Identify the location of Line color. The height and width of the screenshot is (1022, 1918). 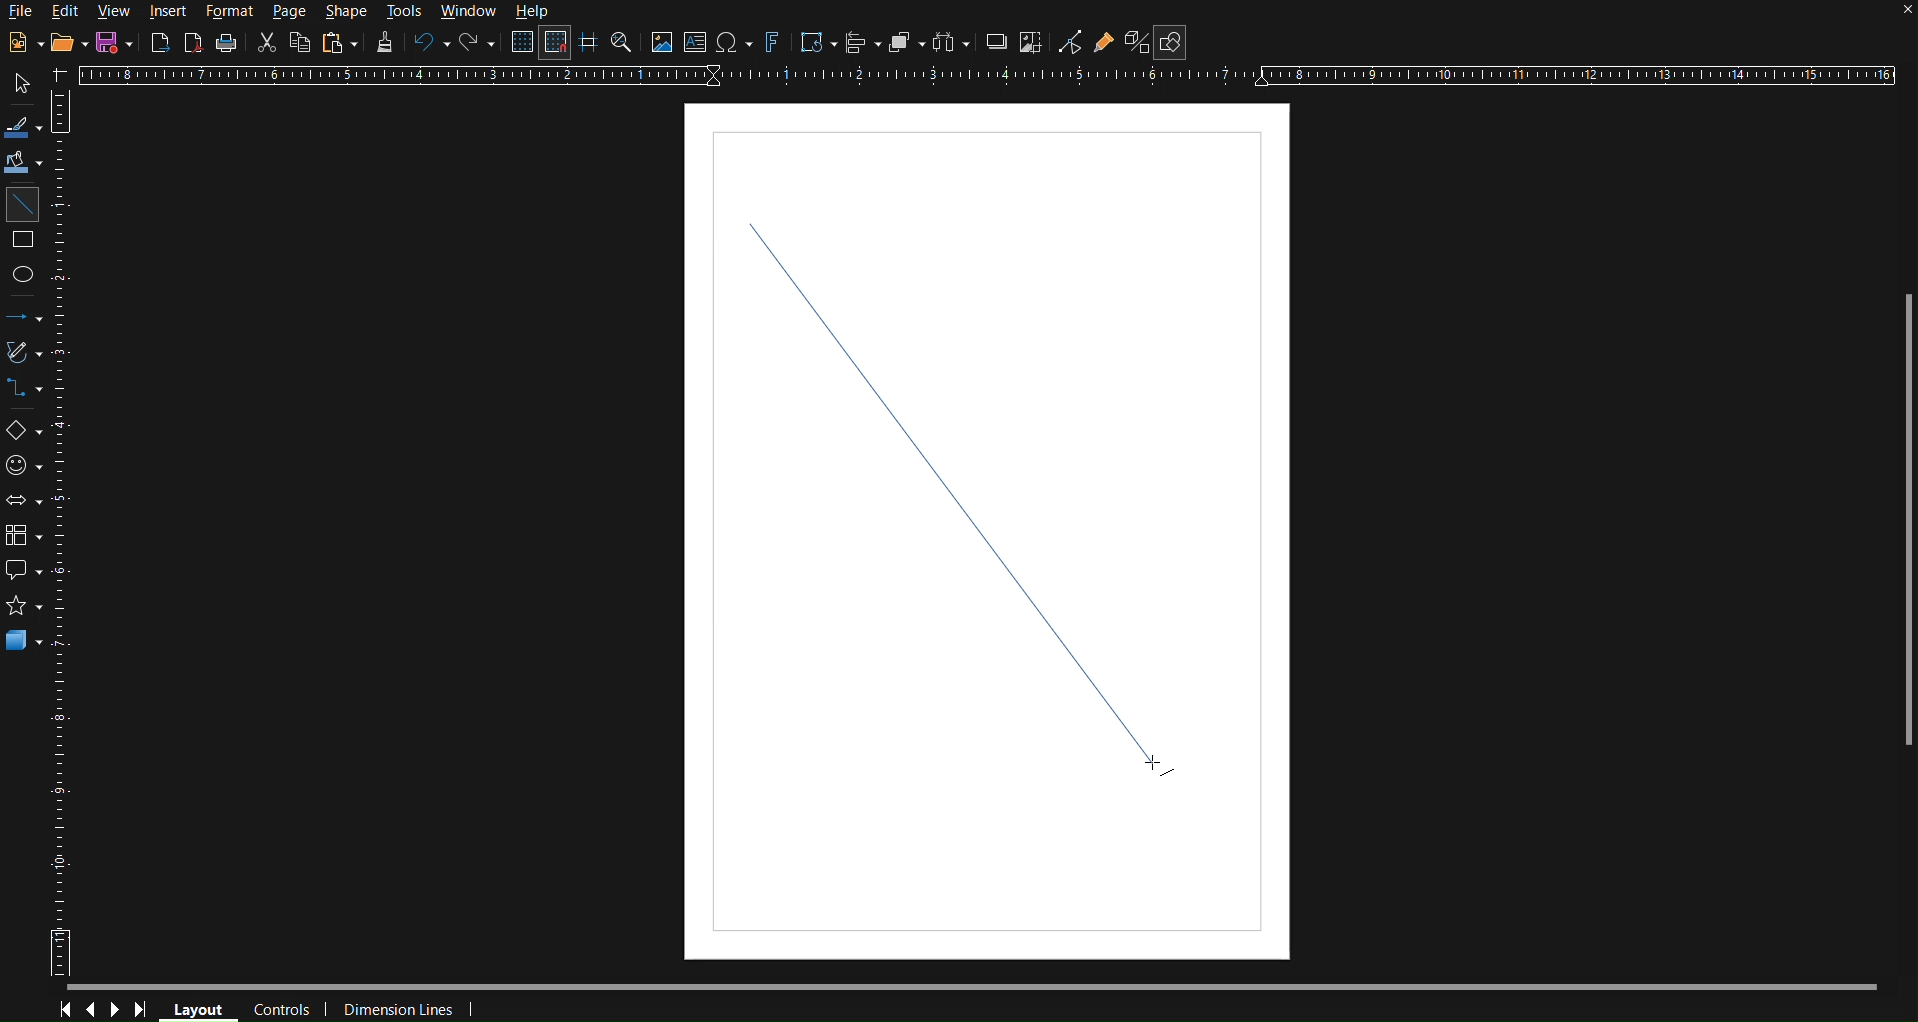
(24, 128).